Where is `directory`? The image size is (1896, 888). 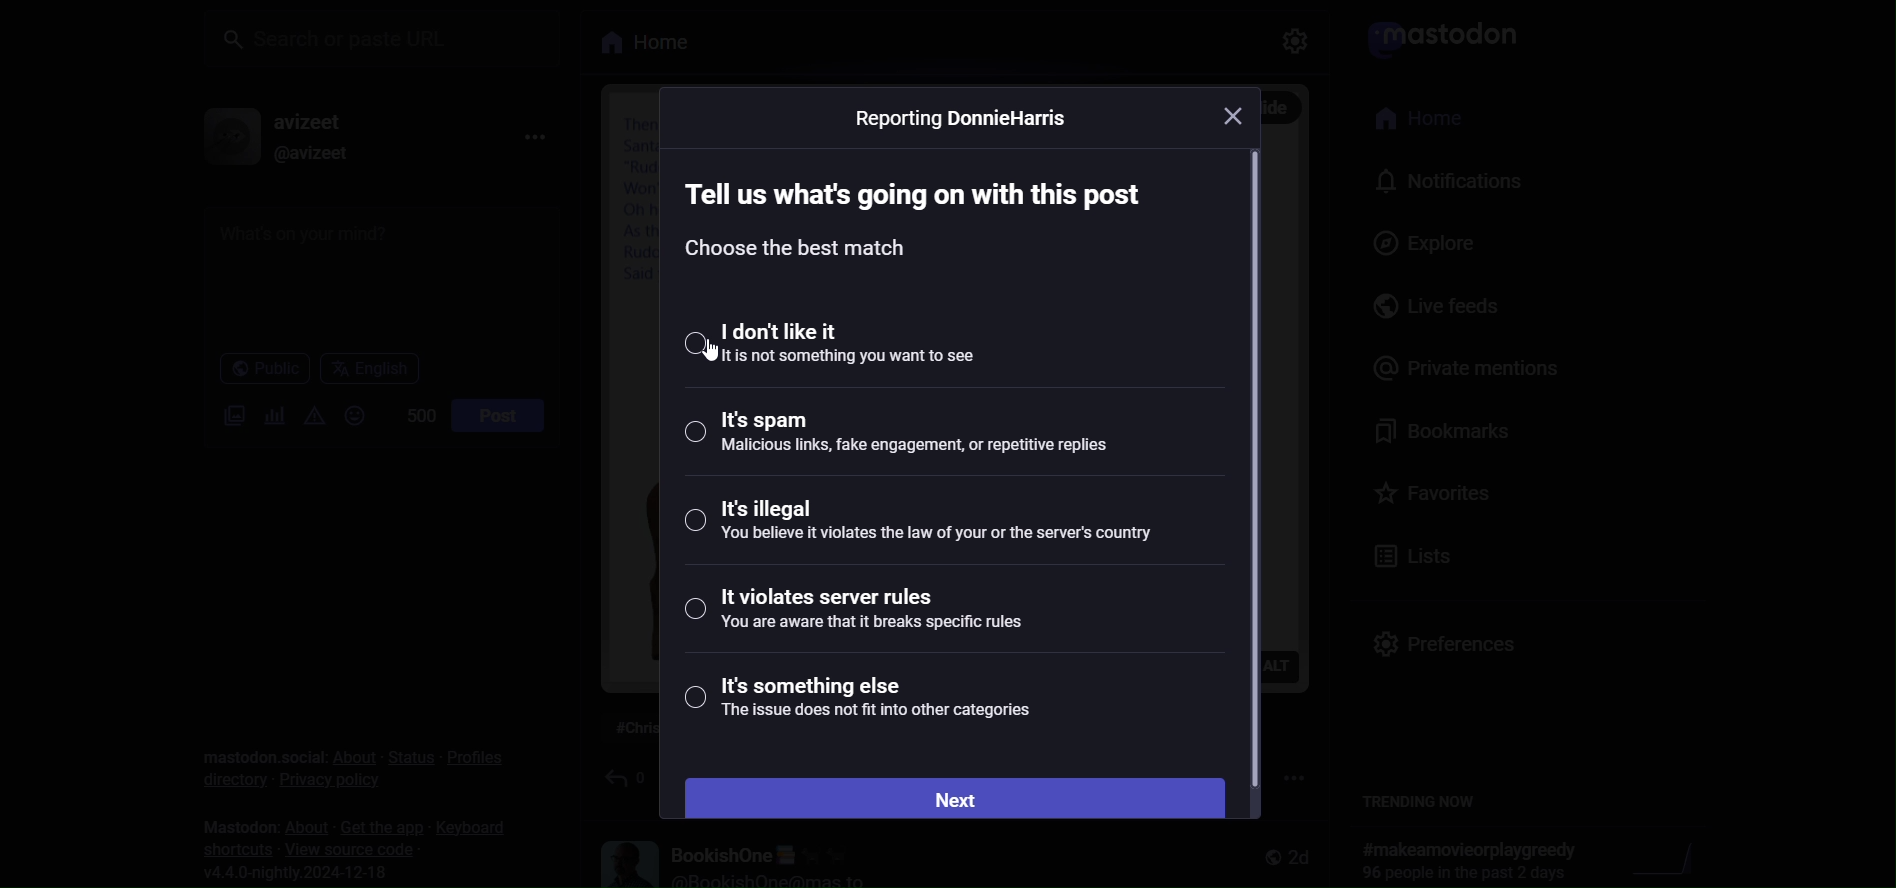
directory is located at coordinates (224, 778).